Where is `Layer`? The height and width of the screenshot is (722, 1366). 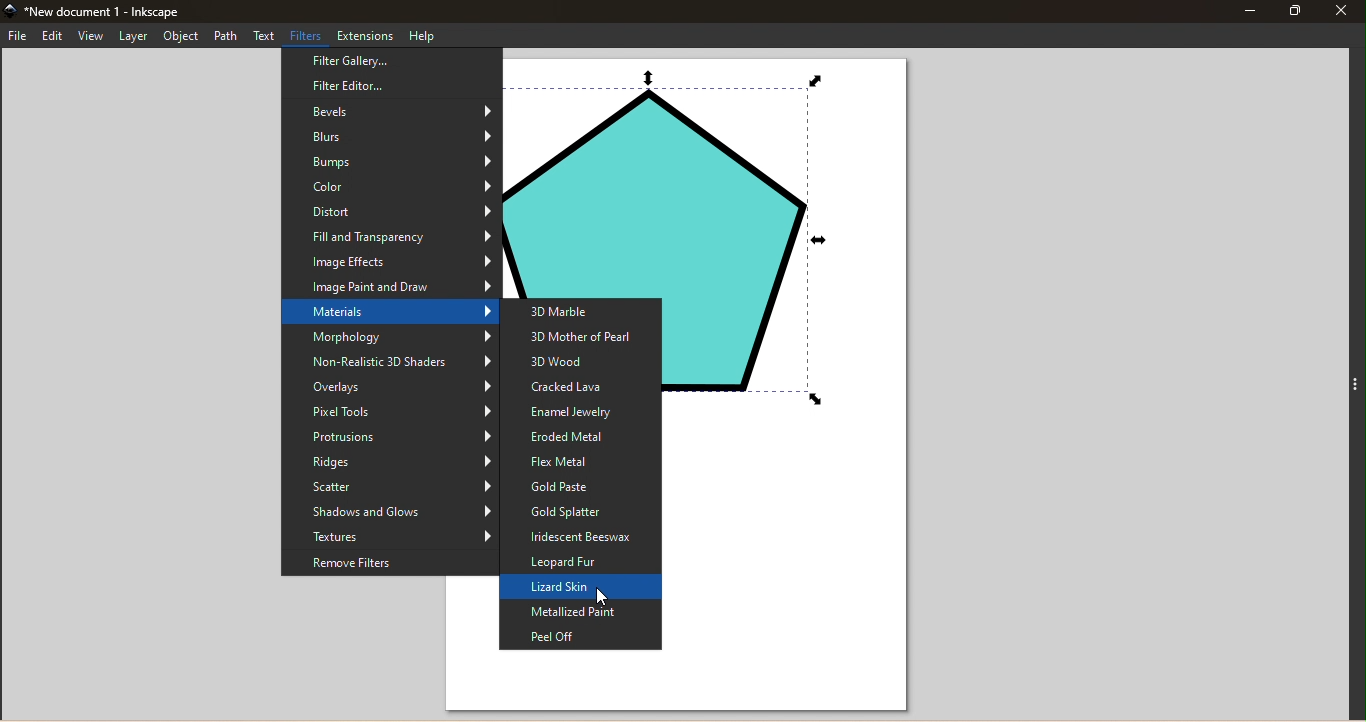
Layer is located at coordinates (133, 36).